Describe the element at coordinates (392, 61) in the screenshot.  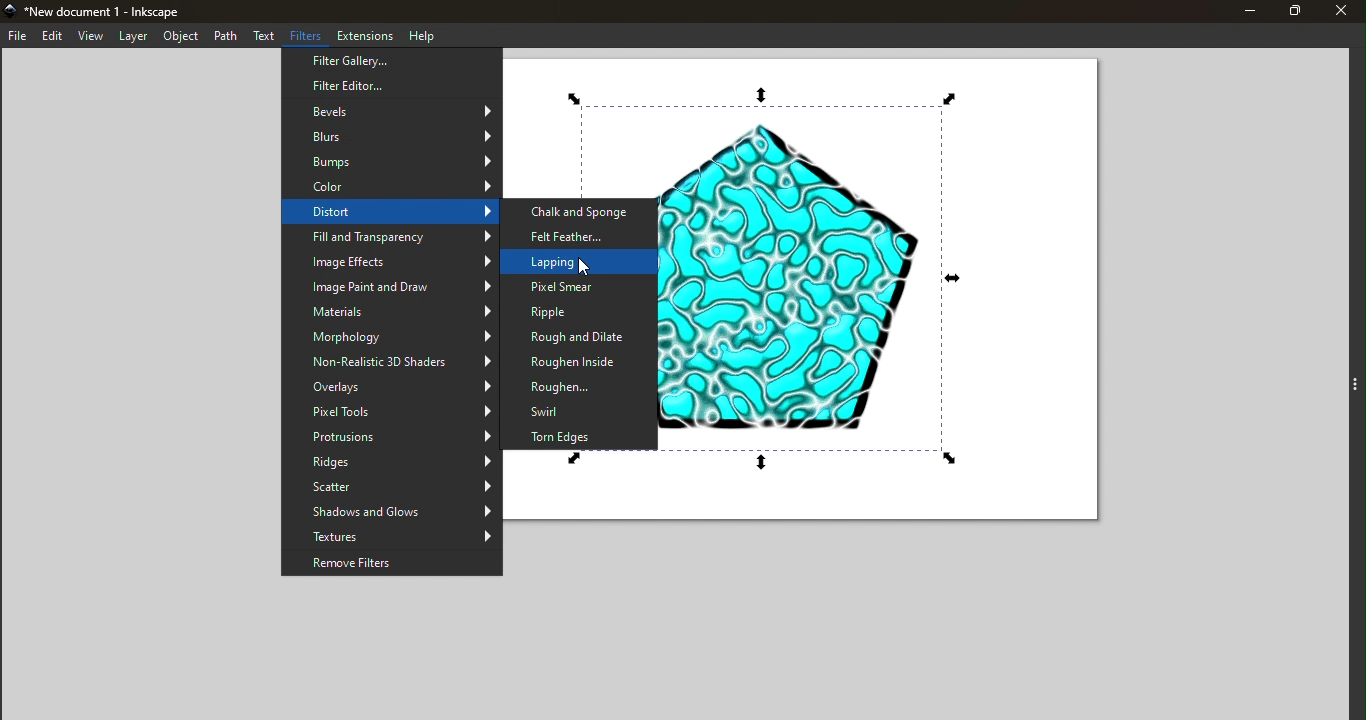
I see `Filter Gallery...` at that location.